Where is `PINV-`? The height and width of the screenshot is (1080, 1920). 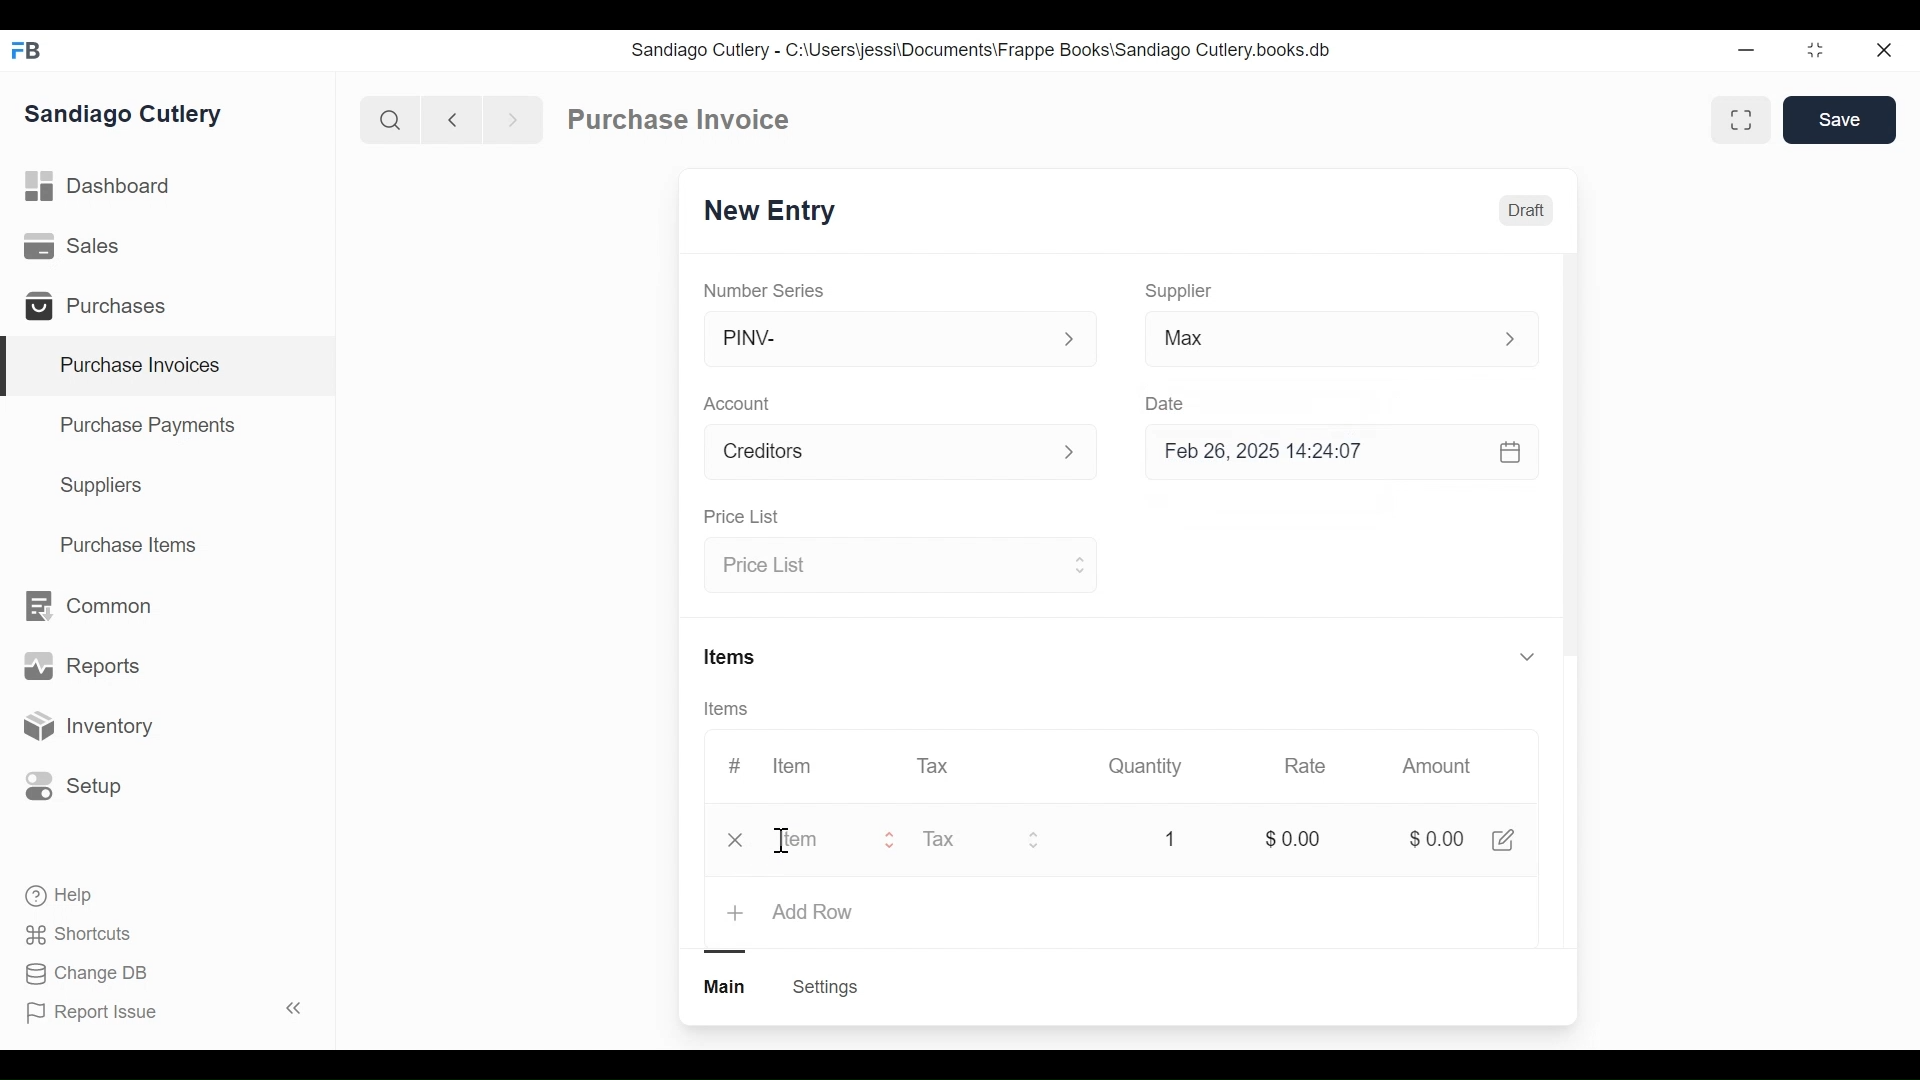 PINV- is located at coordinates (876, 339).